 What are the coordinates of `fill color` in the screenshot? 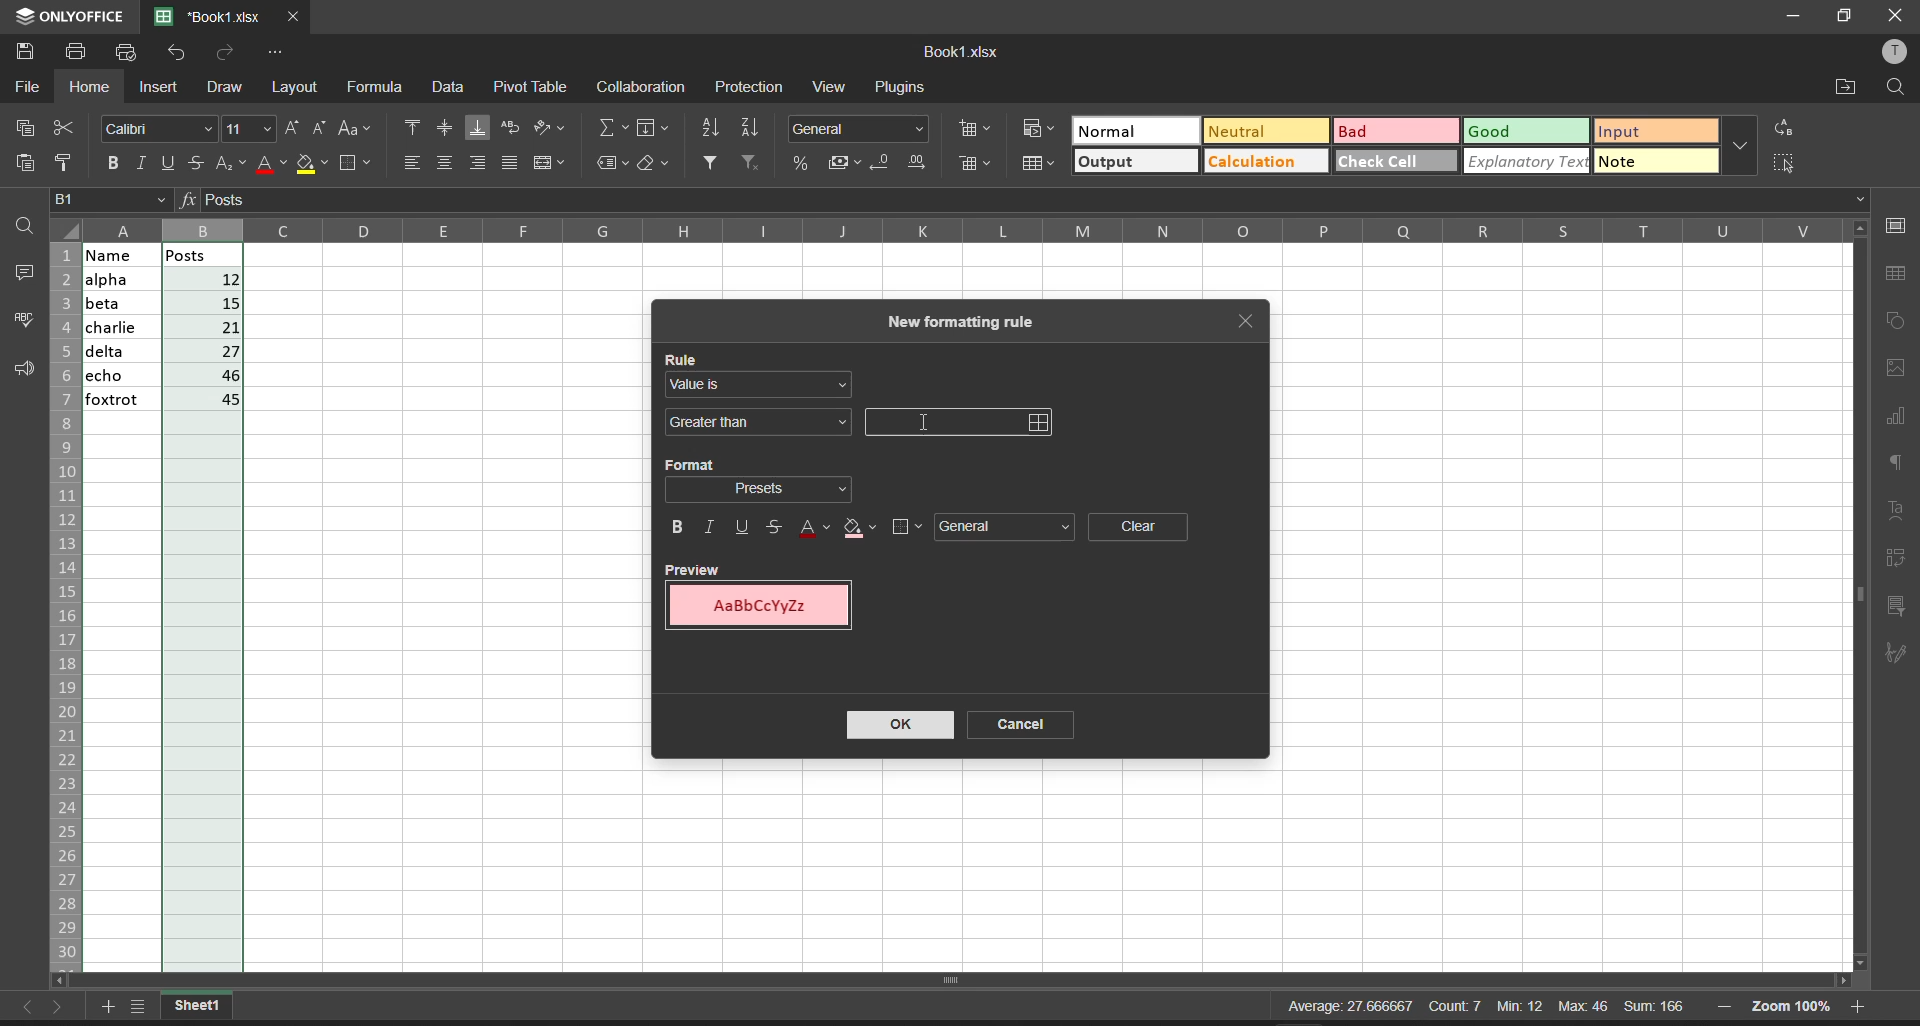 It's located at (312, 166).